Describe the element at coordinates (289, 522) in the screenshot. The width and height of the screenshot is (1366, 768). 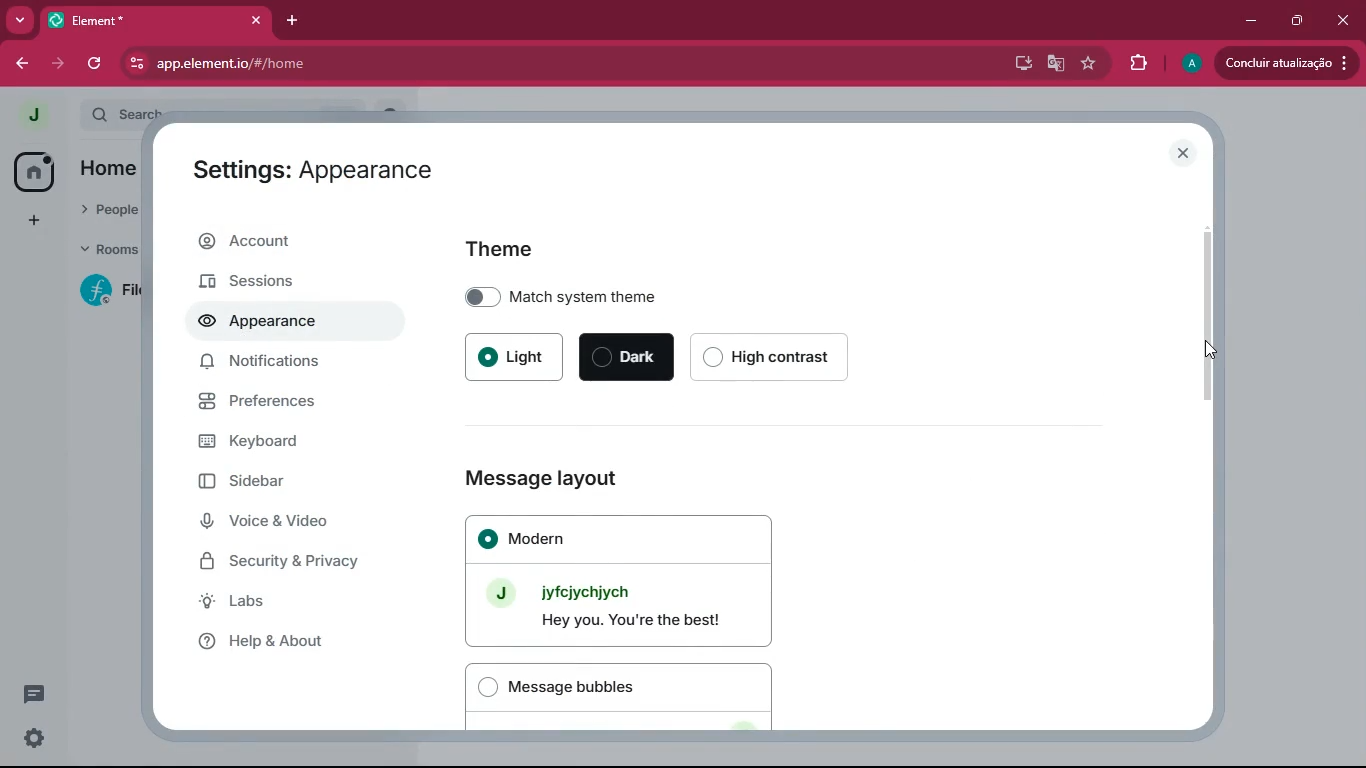
I see `voice` at that location.